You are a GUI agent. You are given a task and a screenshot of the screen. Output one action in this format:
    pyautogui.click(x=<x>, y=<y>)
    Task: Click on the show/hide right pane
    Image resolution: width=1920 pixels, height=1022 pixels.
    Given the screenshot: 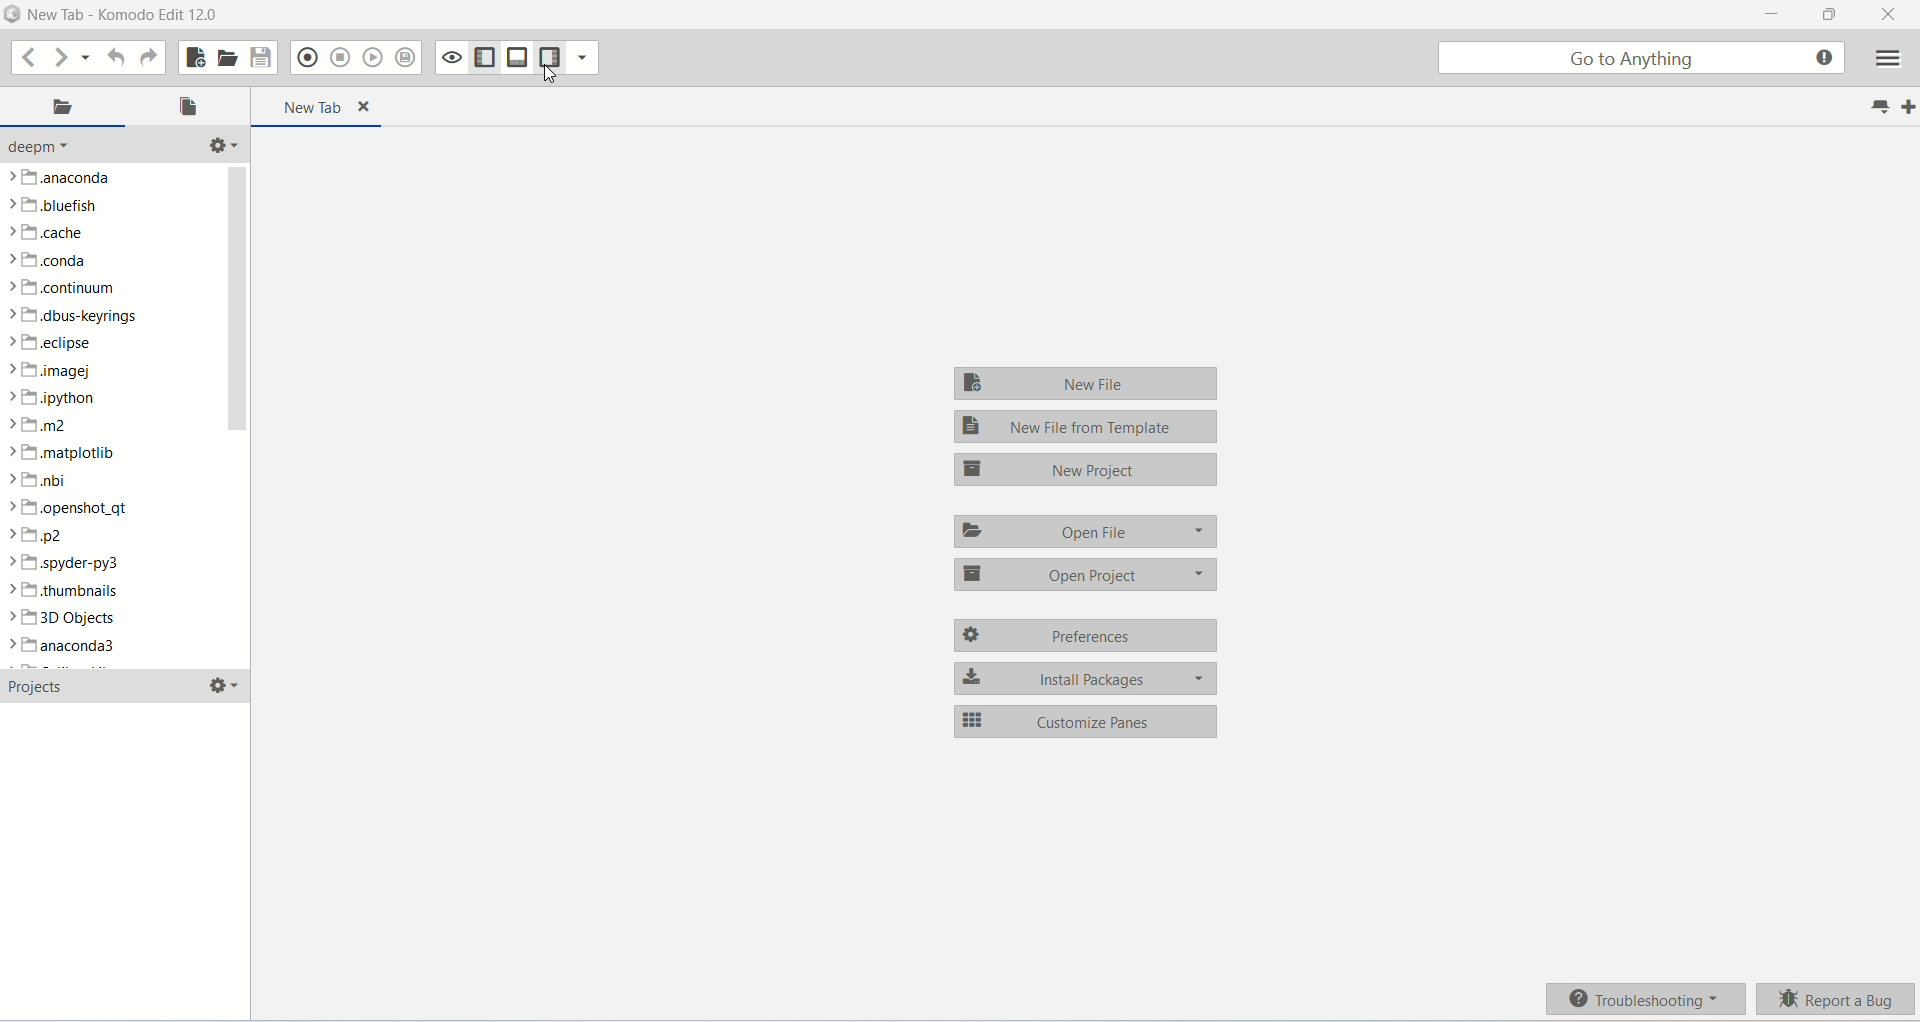 What is the action you would take?
    pyautogui.click(x=552, y=58)
    